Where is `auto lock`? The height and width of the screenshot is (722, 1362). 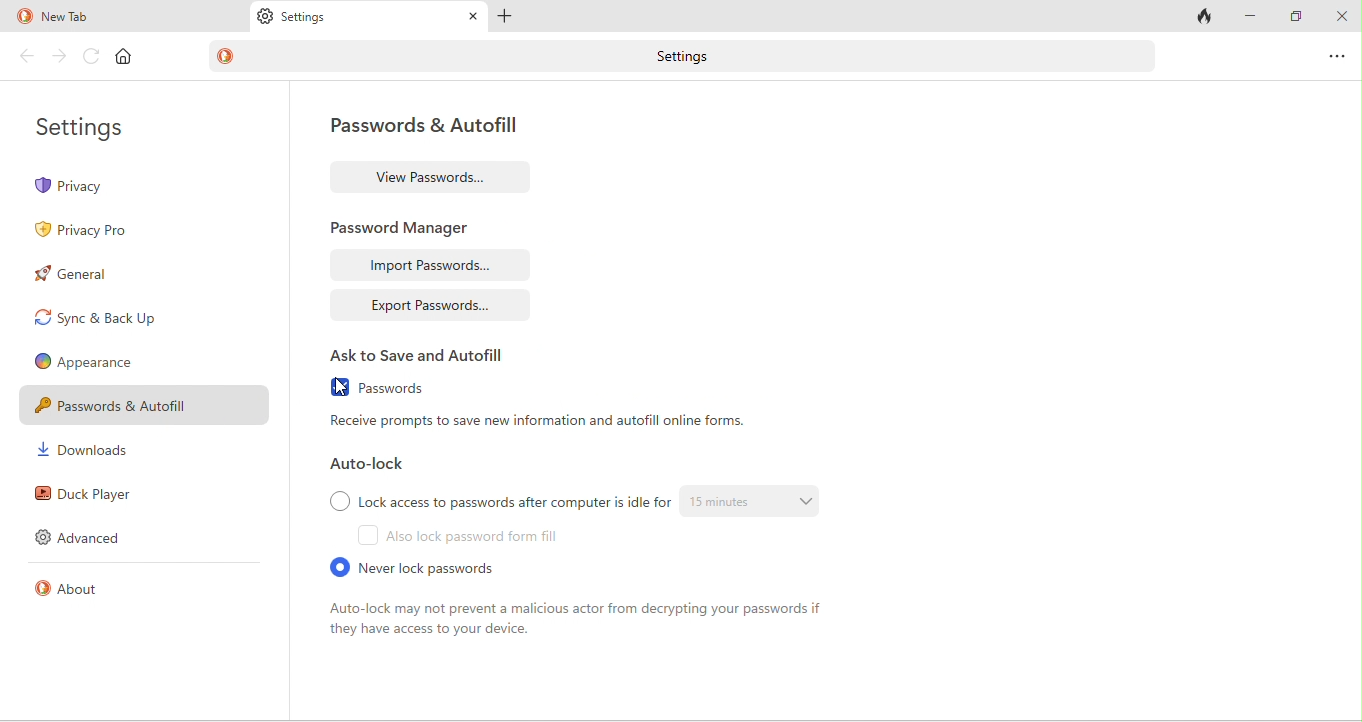
auto lock is located at coordinates (372, 467).